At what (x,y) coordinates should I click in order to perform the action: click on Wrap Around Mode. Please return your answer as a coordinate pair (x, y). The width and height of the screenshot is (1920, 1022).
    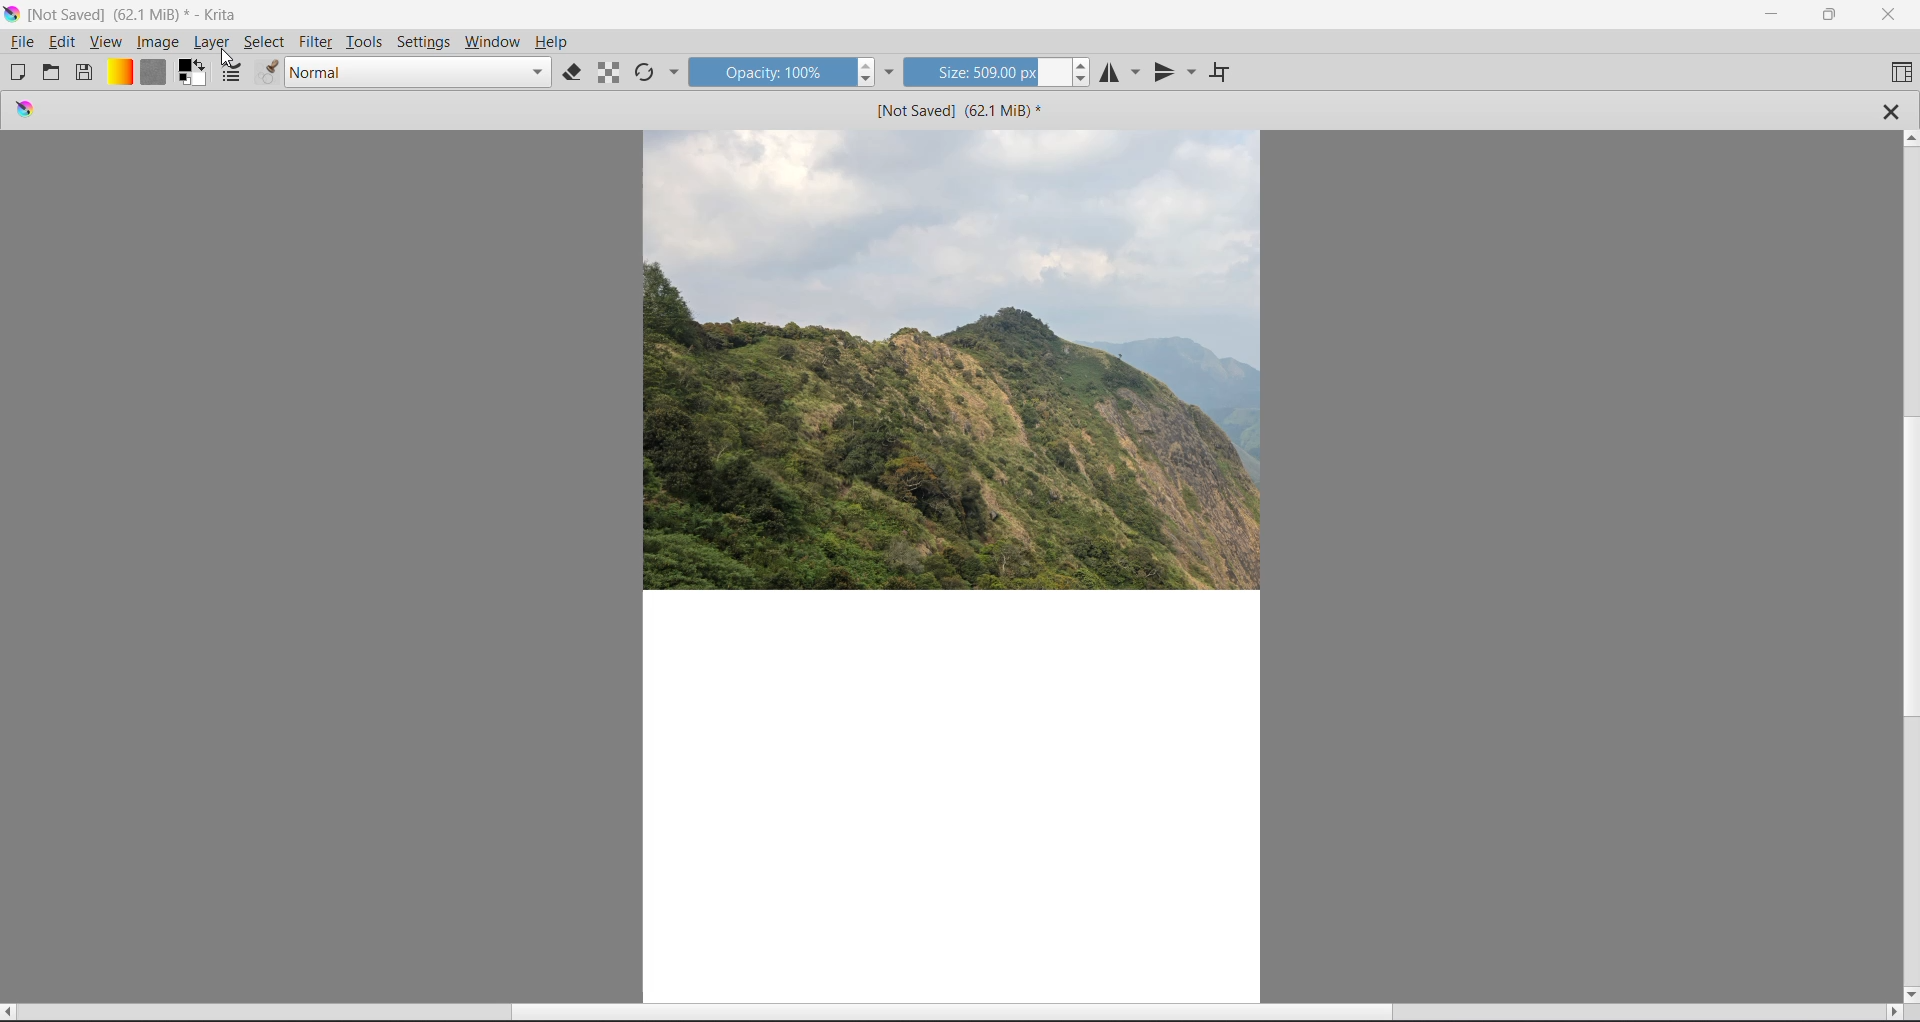
    Looking at the image, I should click on (1220, 74).